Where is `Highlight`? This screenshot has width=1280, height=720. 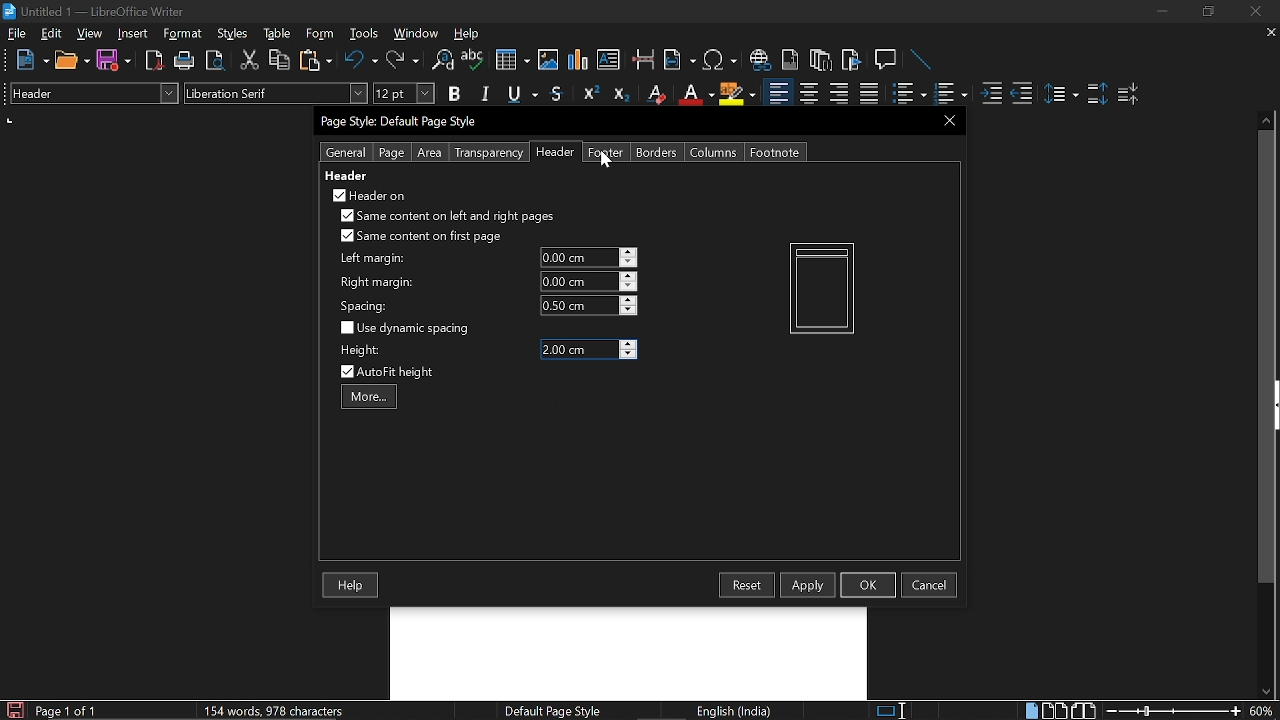
Highlight is located at coordinates (738, 93).